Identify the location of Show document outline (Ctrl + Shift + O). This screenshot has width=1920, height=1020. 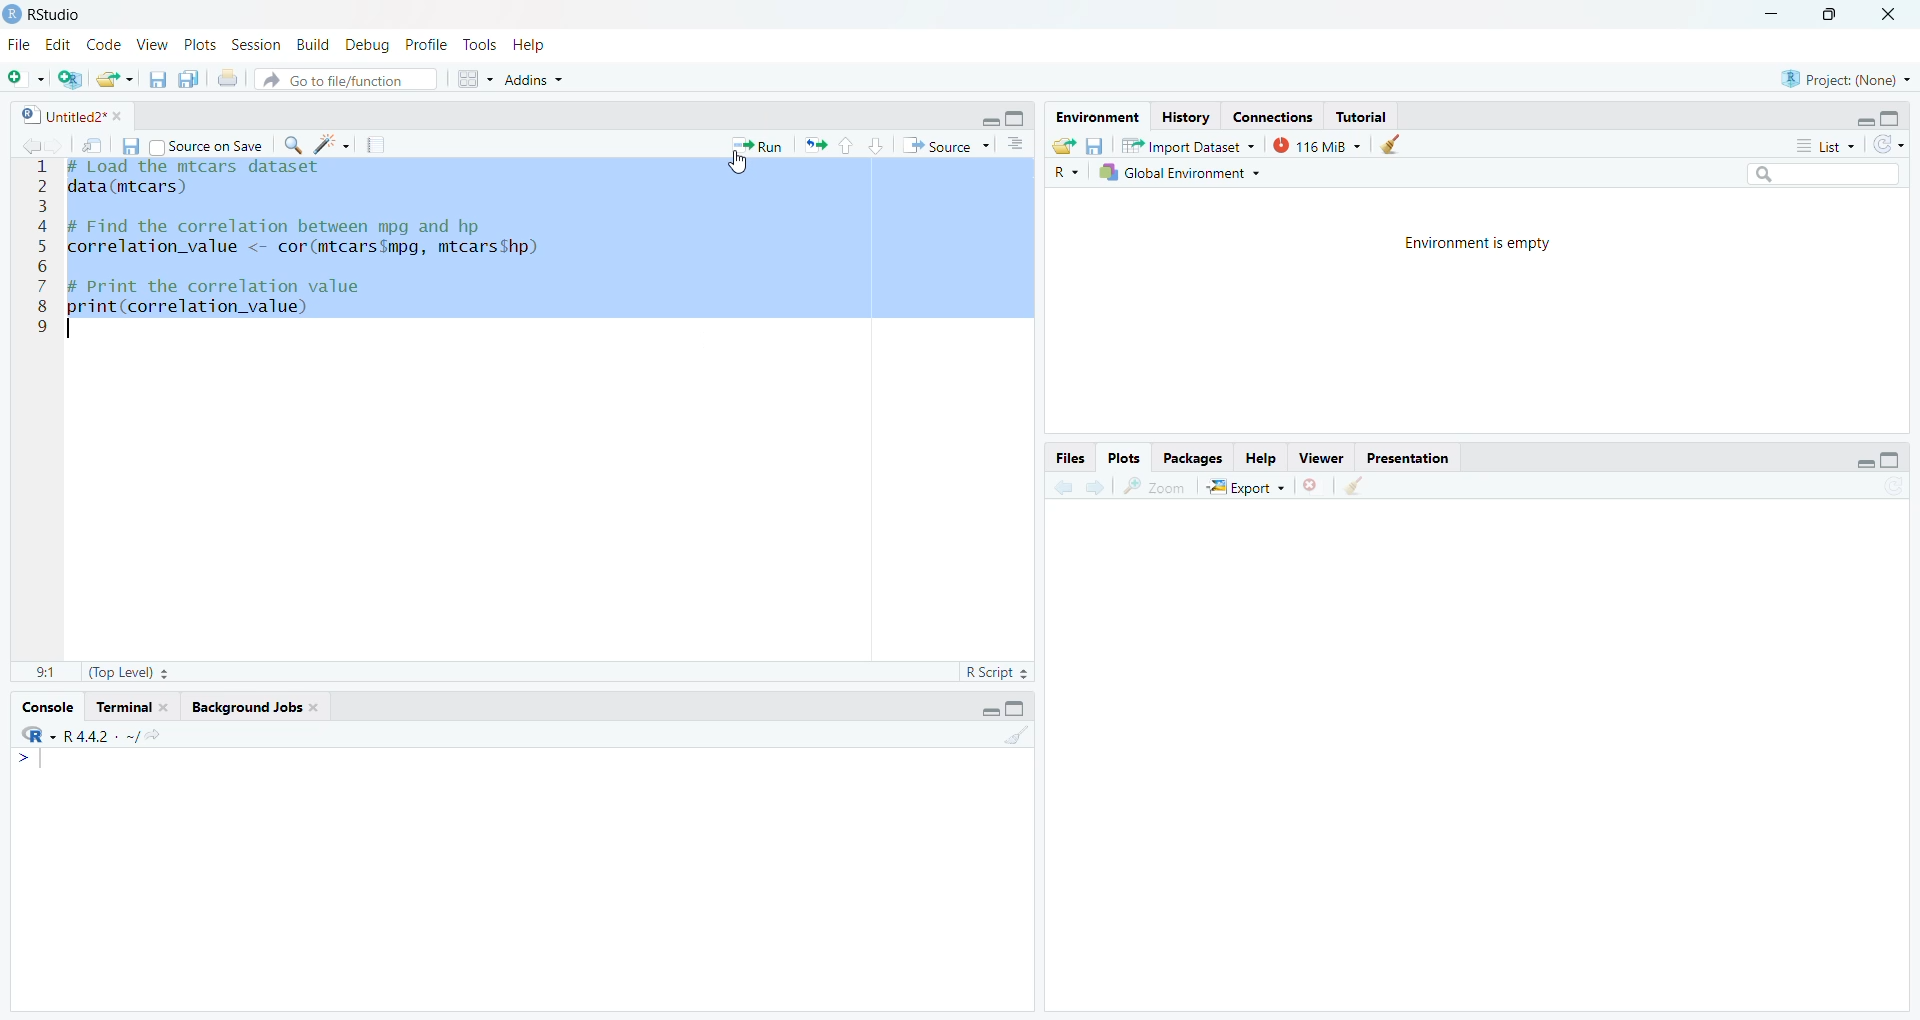
(1019, 143).